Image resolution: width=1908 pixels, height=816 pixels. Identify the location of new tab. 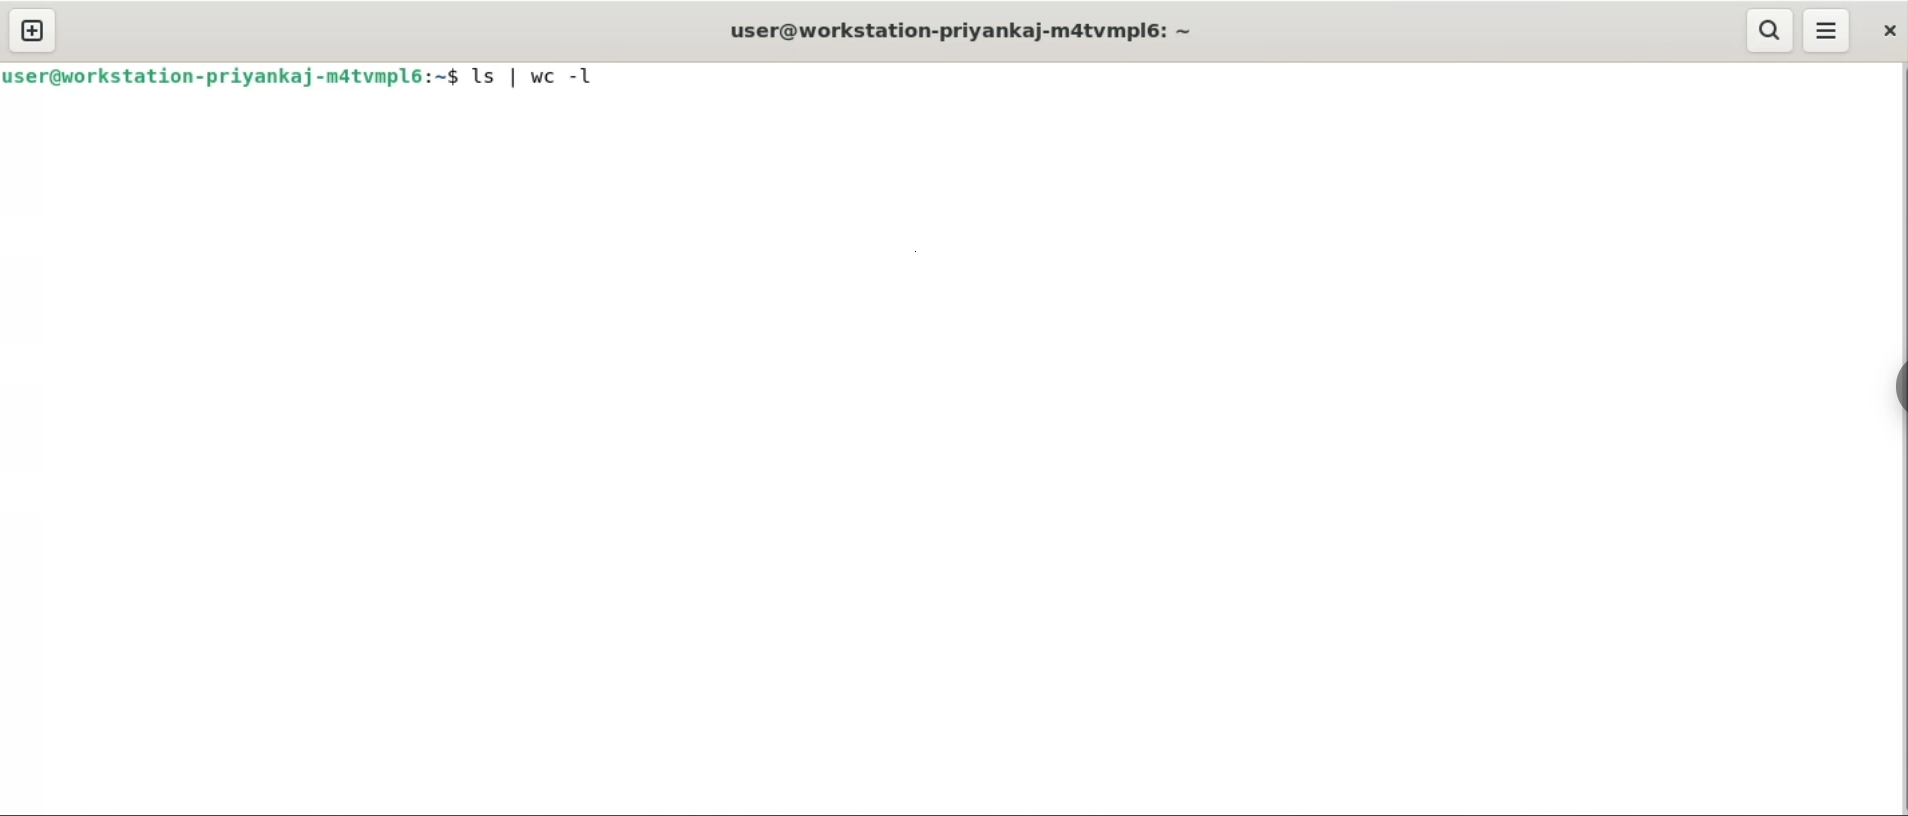
(32, 30).